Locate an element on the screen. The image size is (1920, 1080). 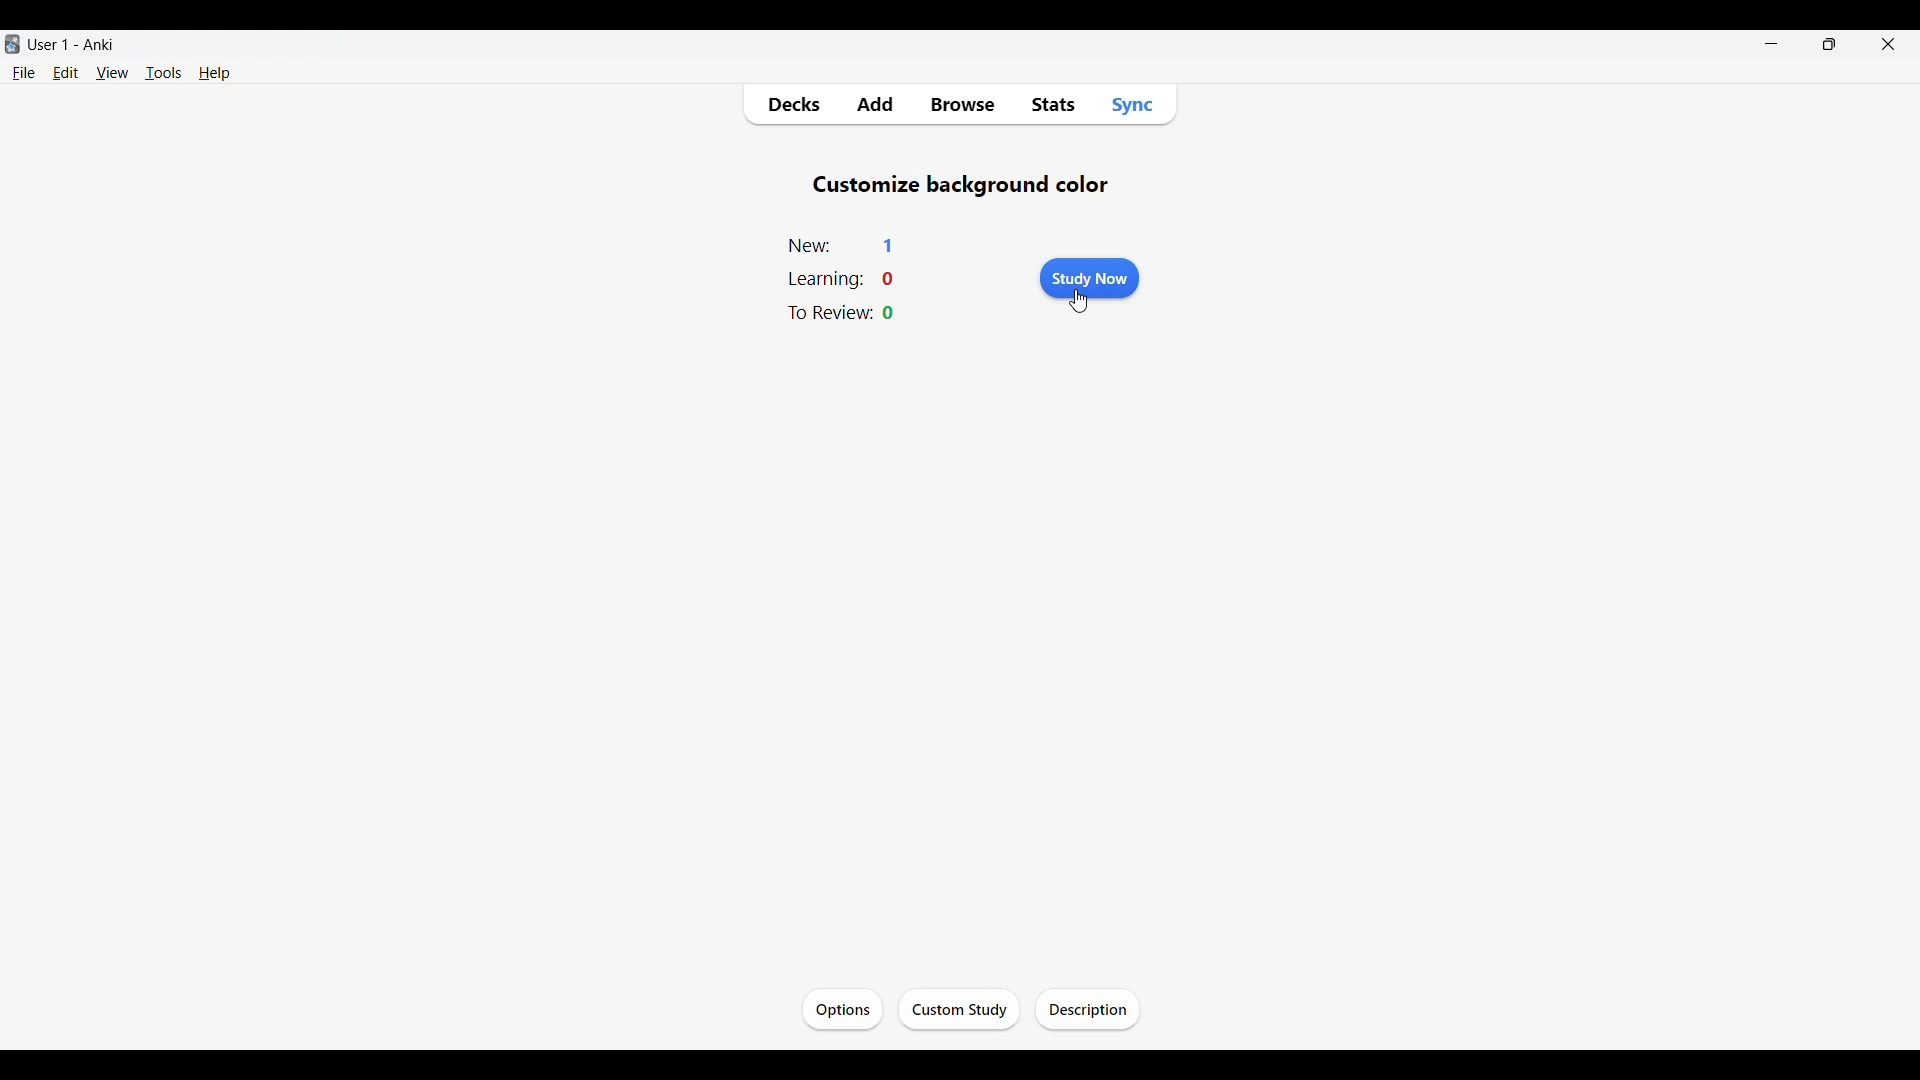
Sync is located at coordinates (1132, 104).